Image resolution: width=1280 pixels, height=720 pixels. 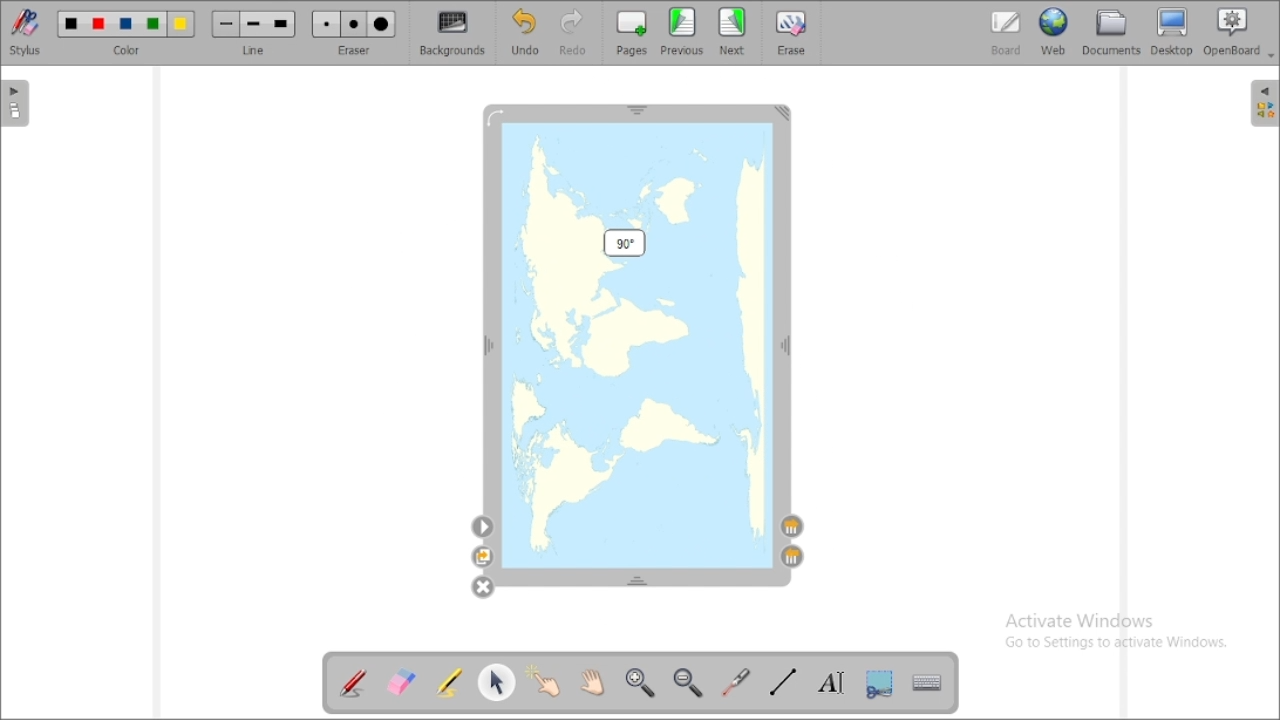 What do you see at coordinates (497, 682) in the screenshot?
I see `select and modify objects` at bounding box center [497, 682].